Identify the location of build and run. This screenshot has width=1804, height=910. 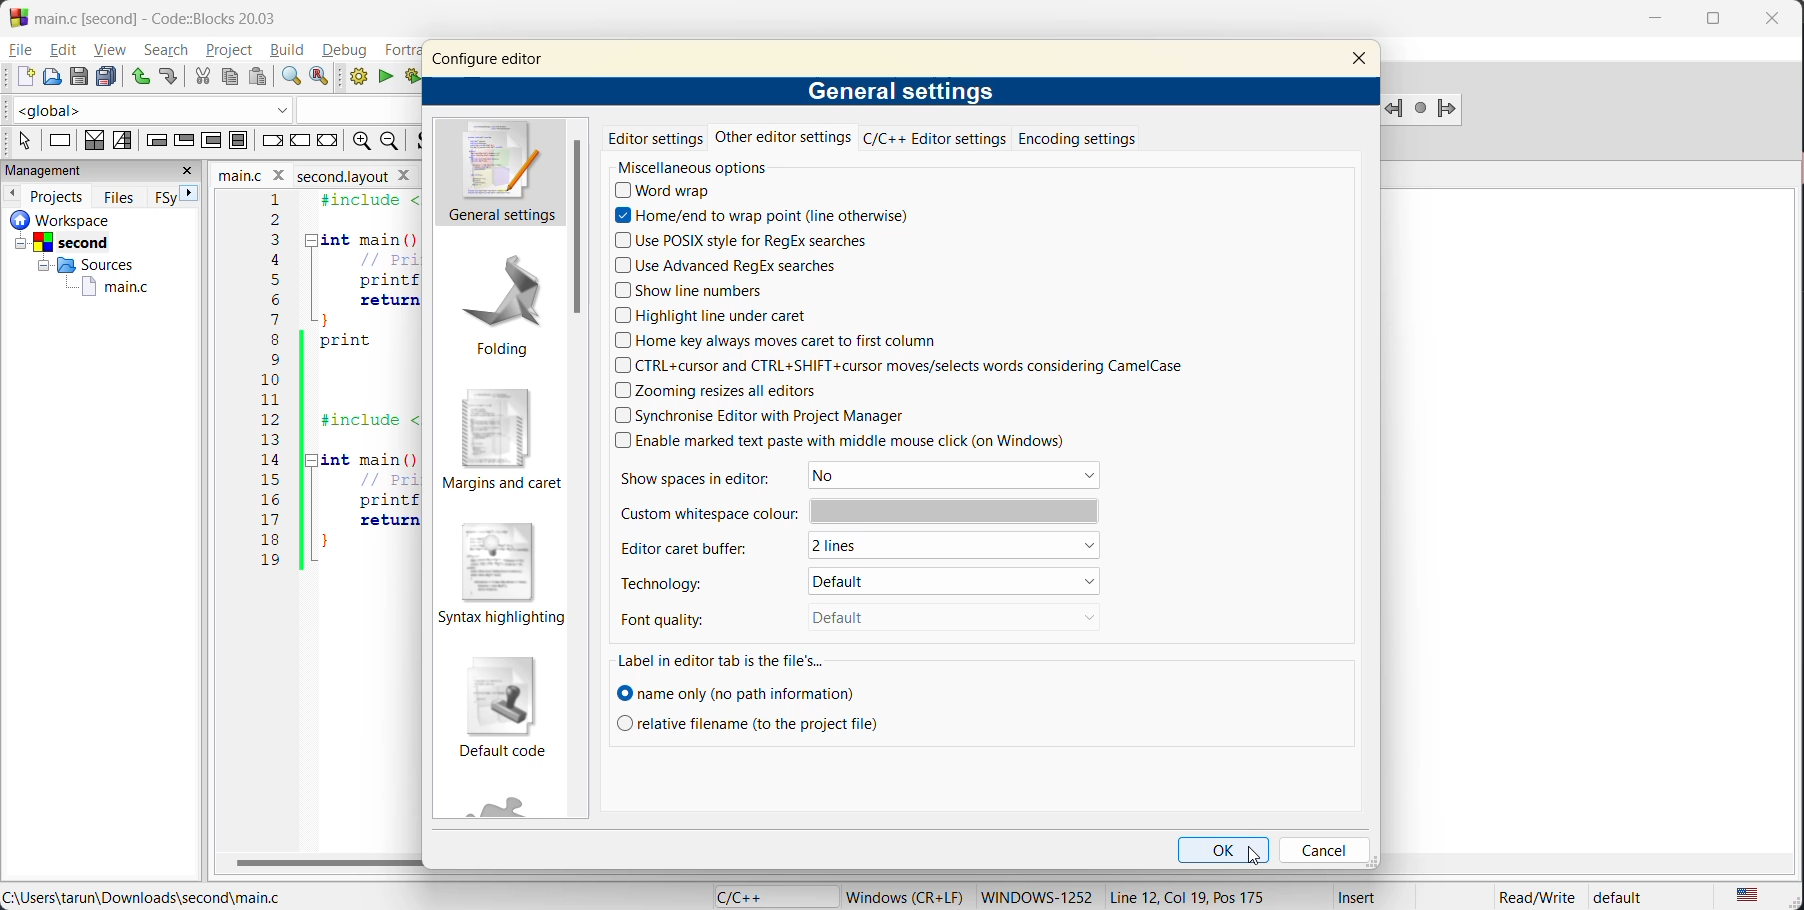
(413, 76).